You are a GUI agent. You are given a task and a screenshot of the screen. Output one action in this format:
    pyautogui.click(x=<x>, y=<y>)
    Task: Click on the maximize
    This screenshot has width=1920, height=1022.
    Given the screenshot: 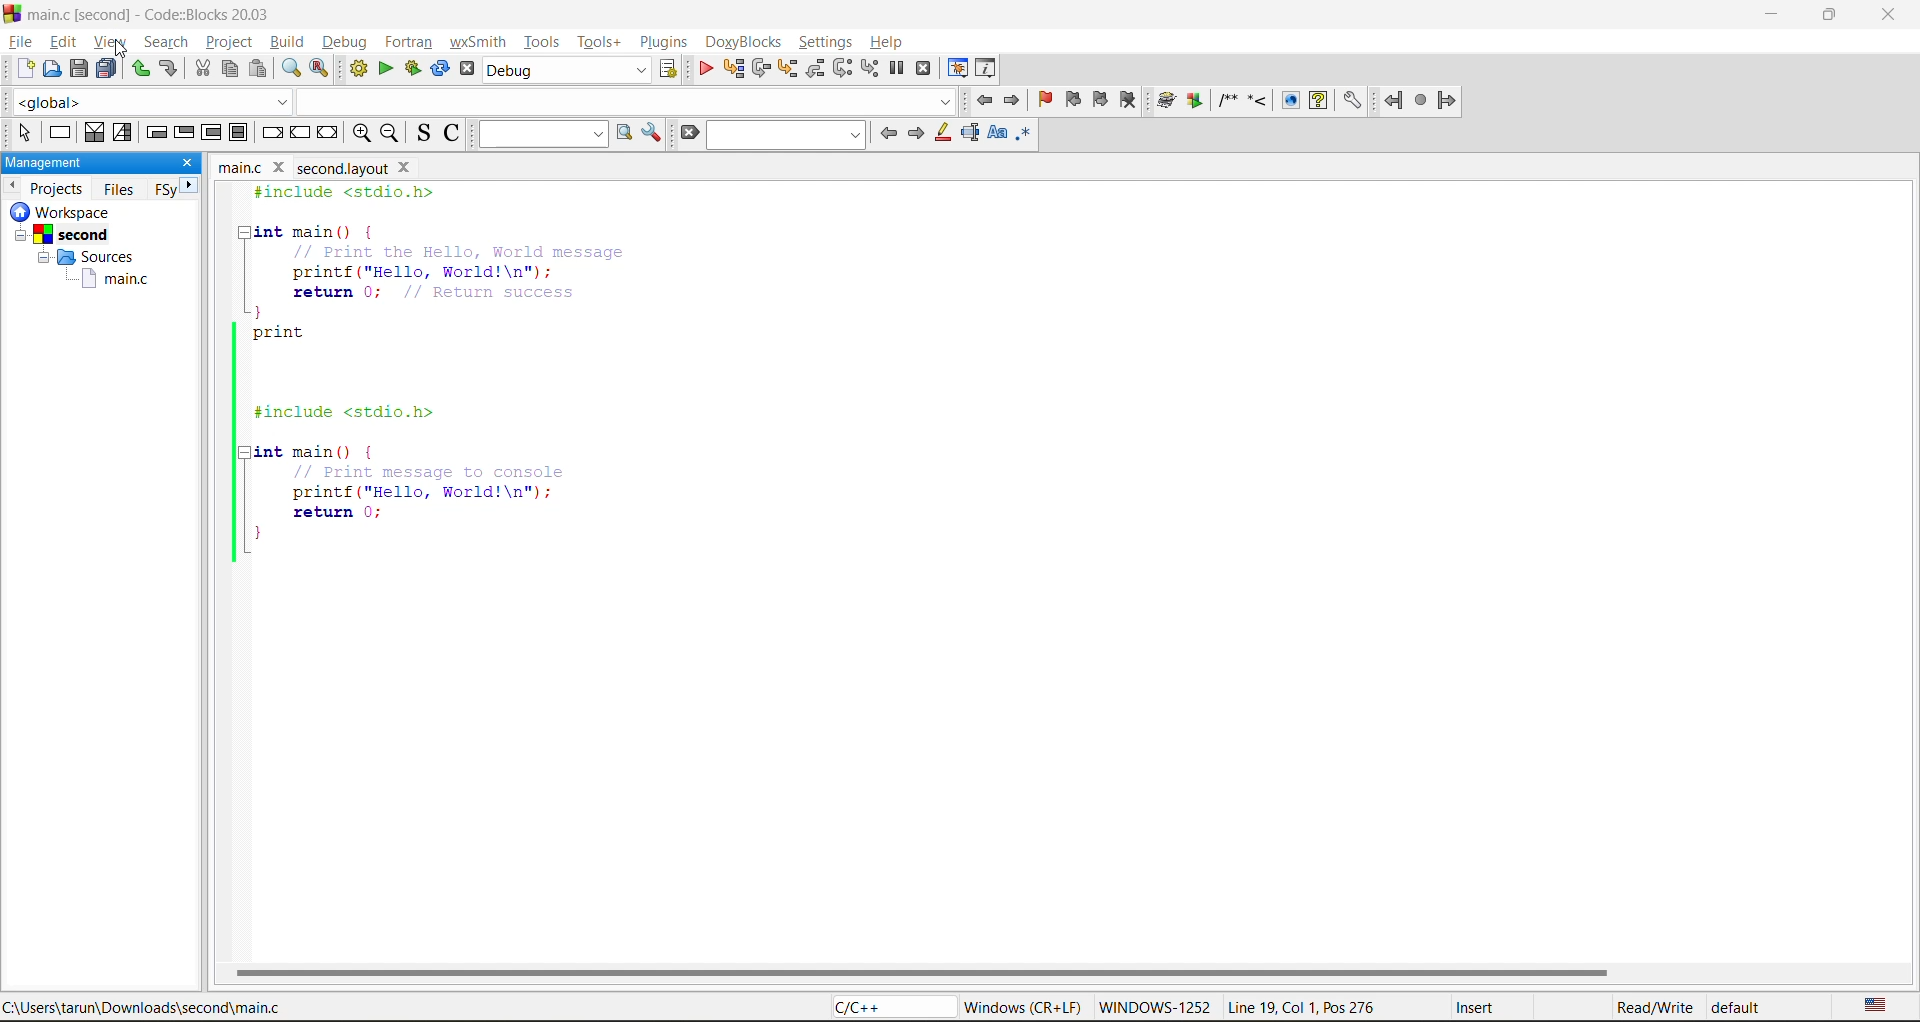 What is the action you would take?
    pyautogui.click(x=1829, y=16)
    